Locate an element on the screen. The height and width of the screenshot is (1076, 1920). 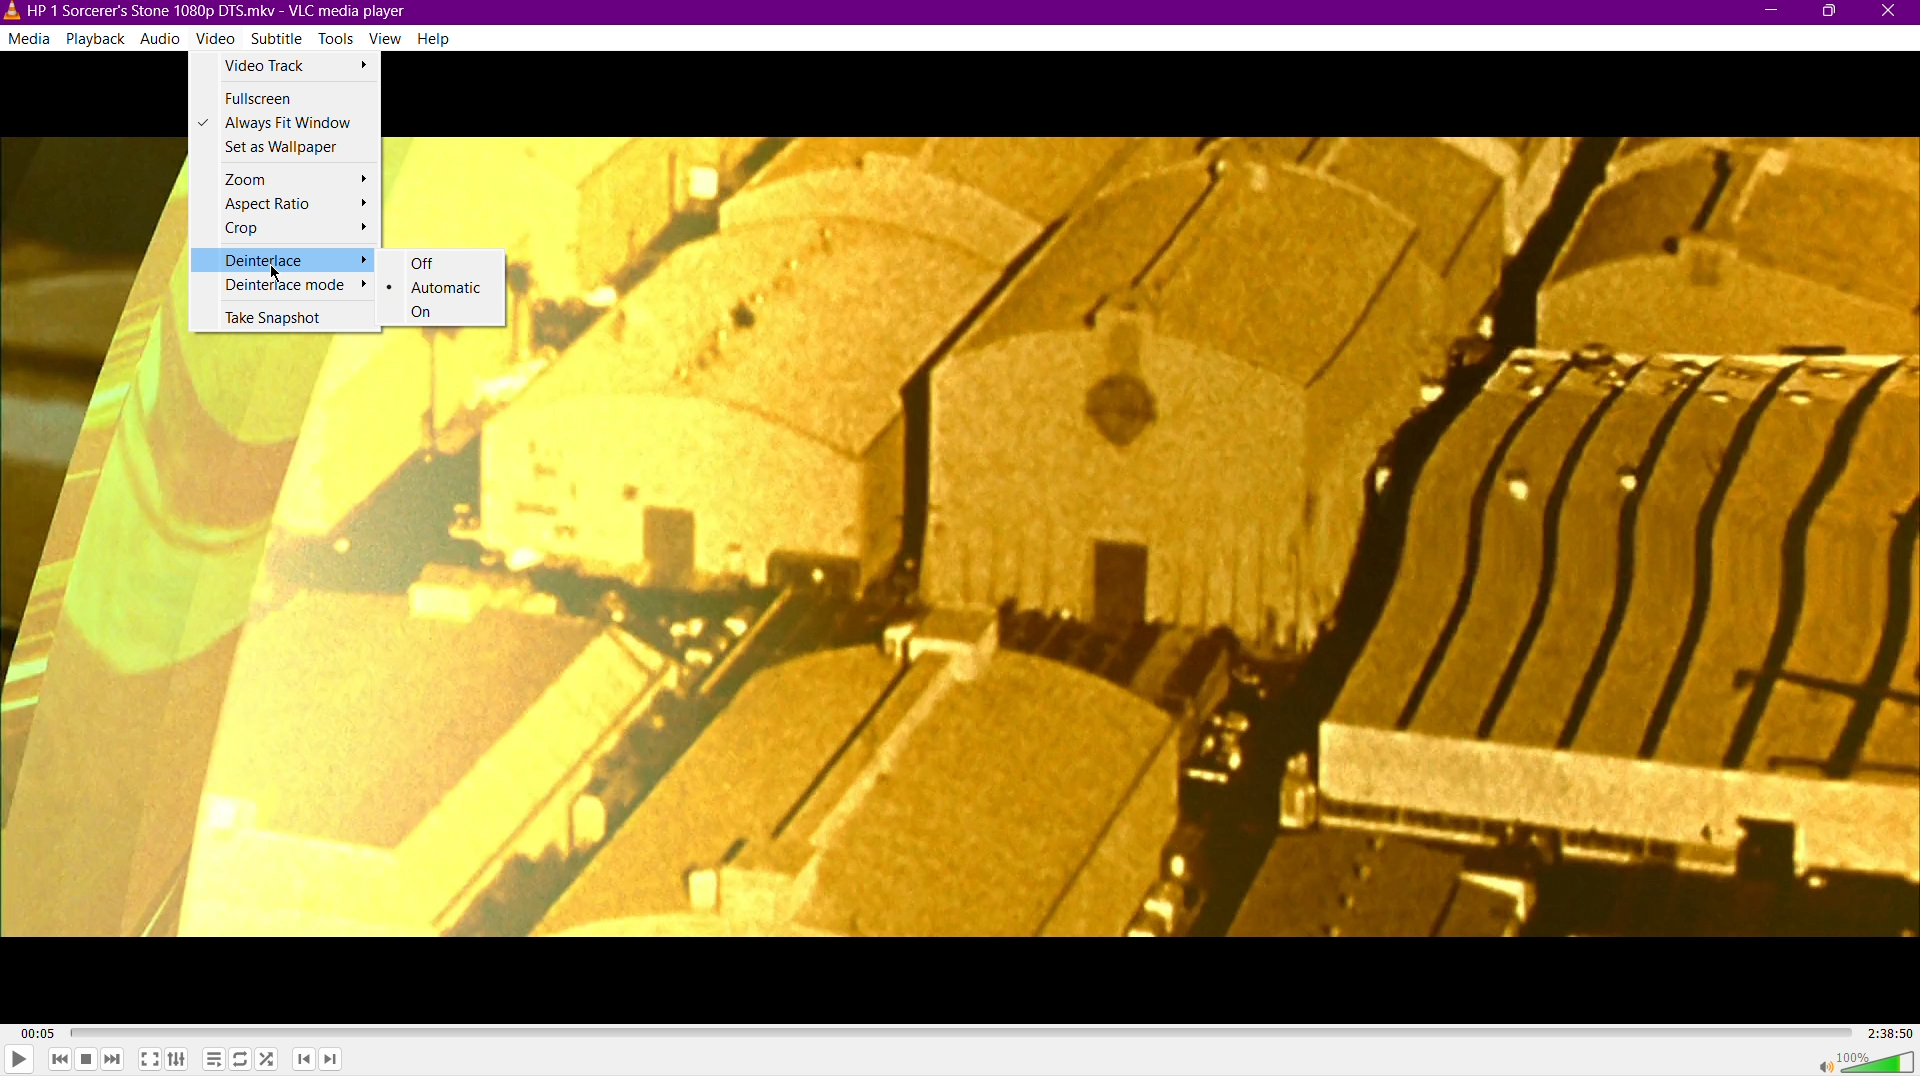
Maximize is located at coordinates (1829, 12).